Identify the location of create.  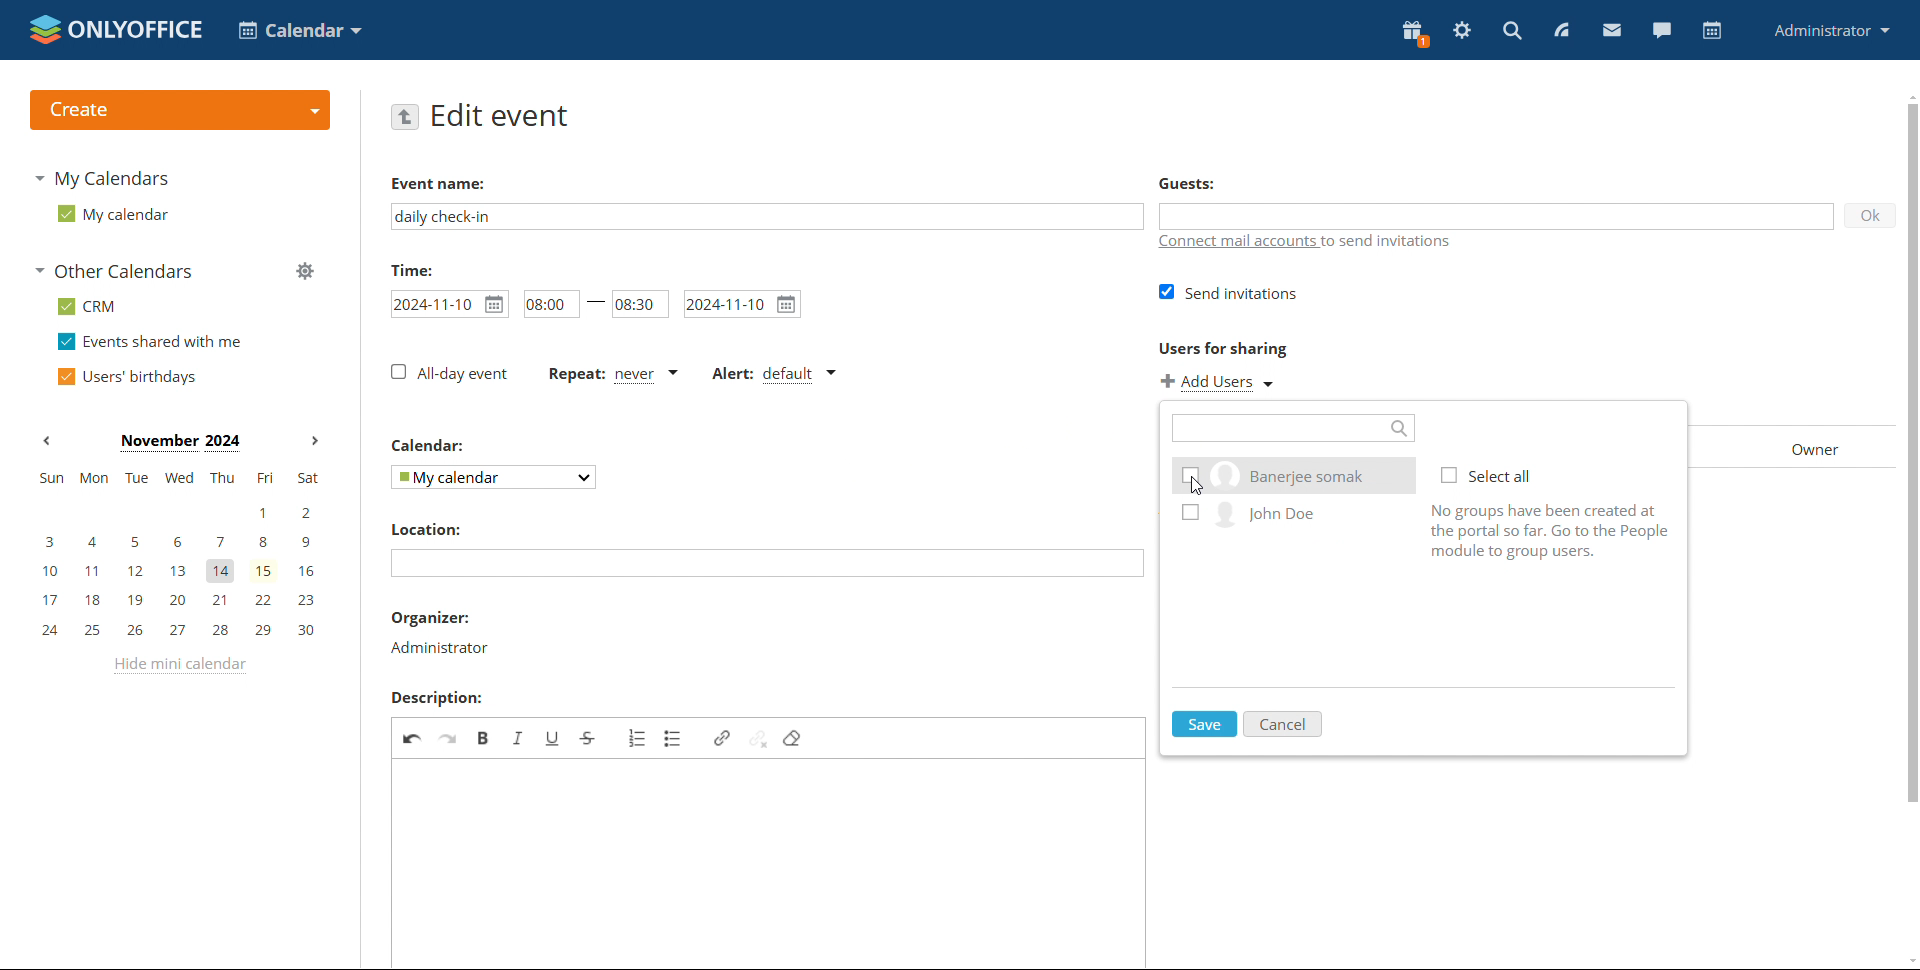
(179, 110).